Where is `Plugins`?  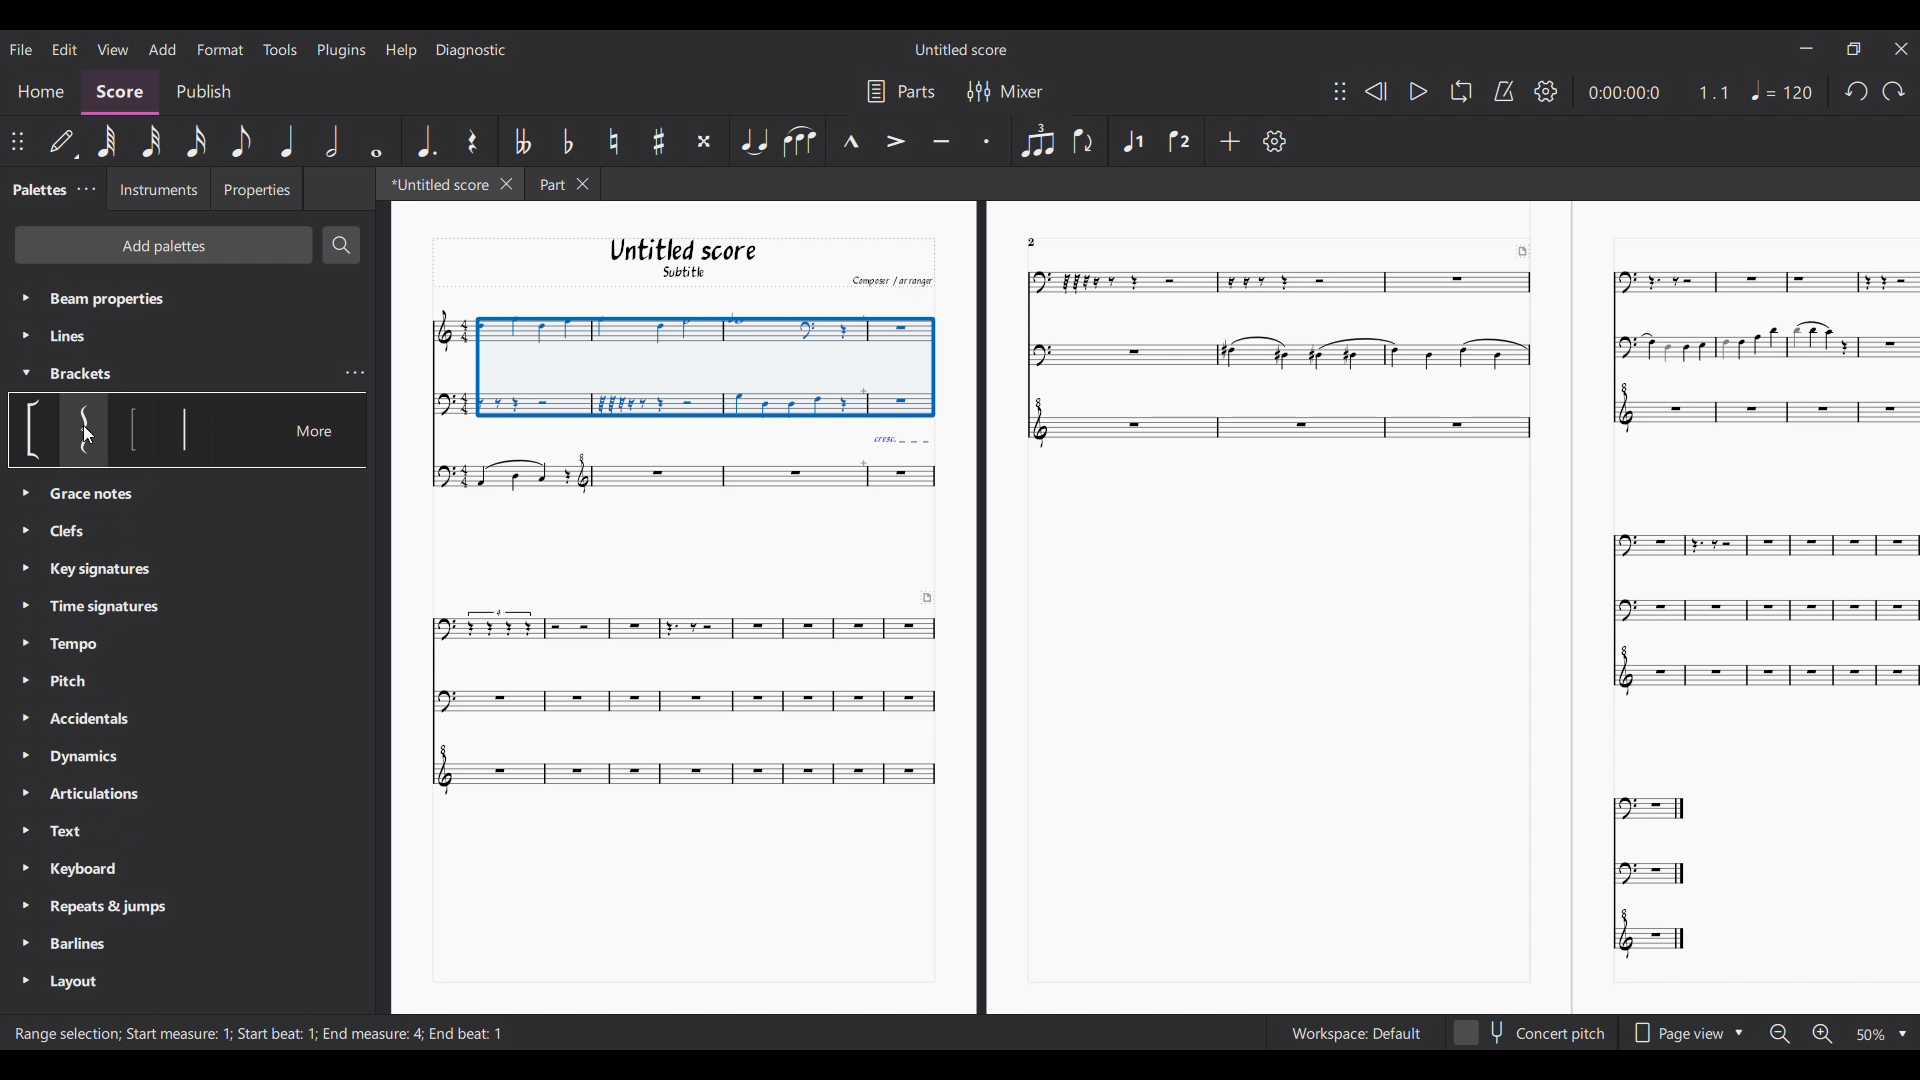 Plugins is located at coordinates (342, 50).